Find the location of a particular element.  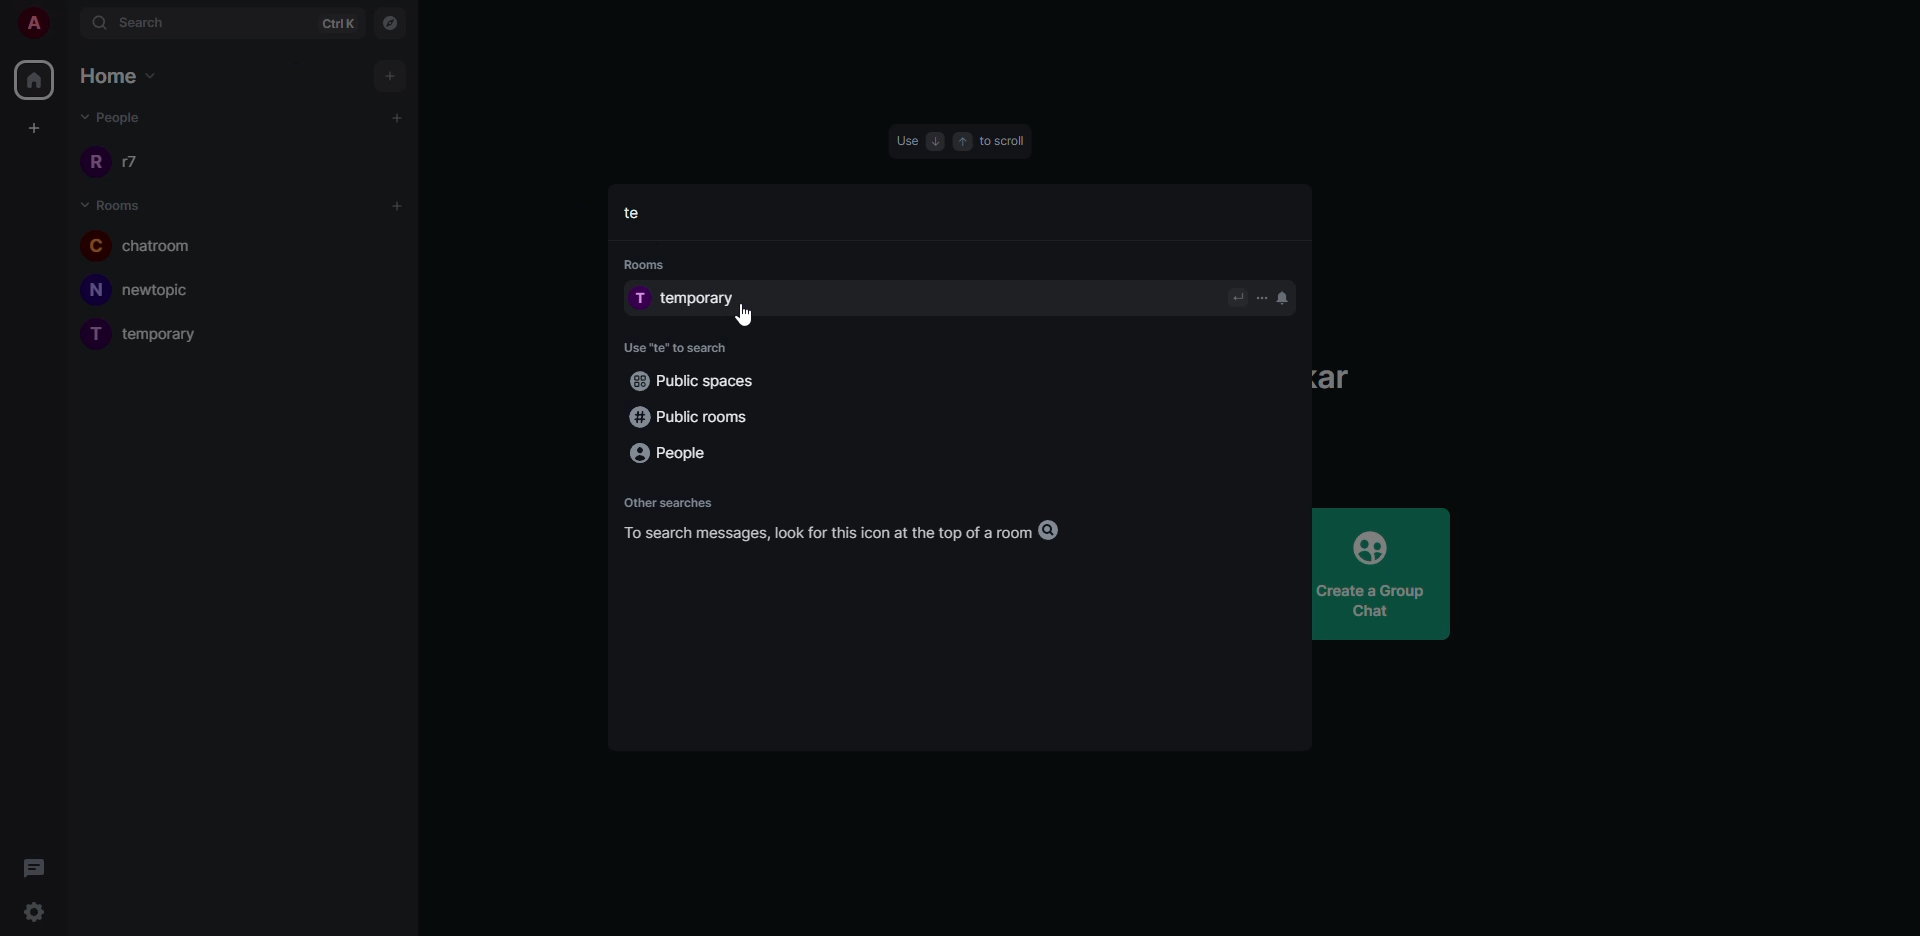

add is located at coordinates (393, 75).